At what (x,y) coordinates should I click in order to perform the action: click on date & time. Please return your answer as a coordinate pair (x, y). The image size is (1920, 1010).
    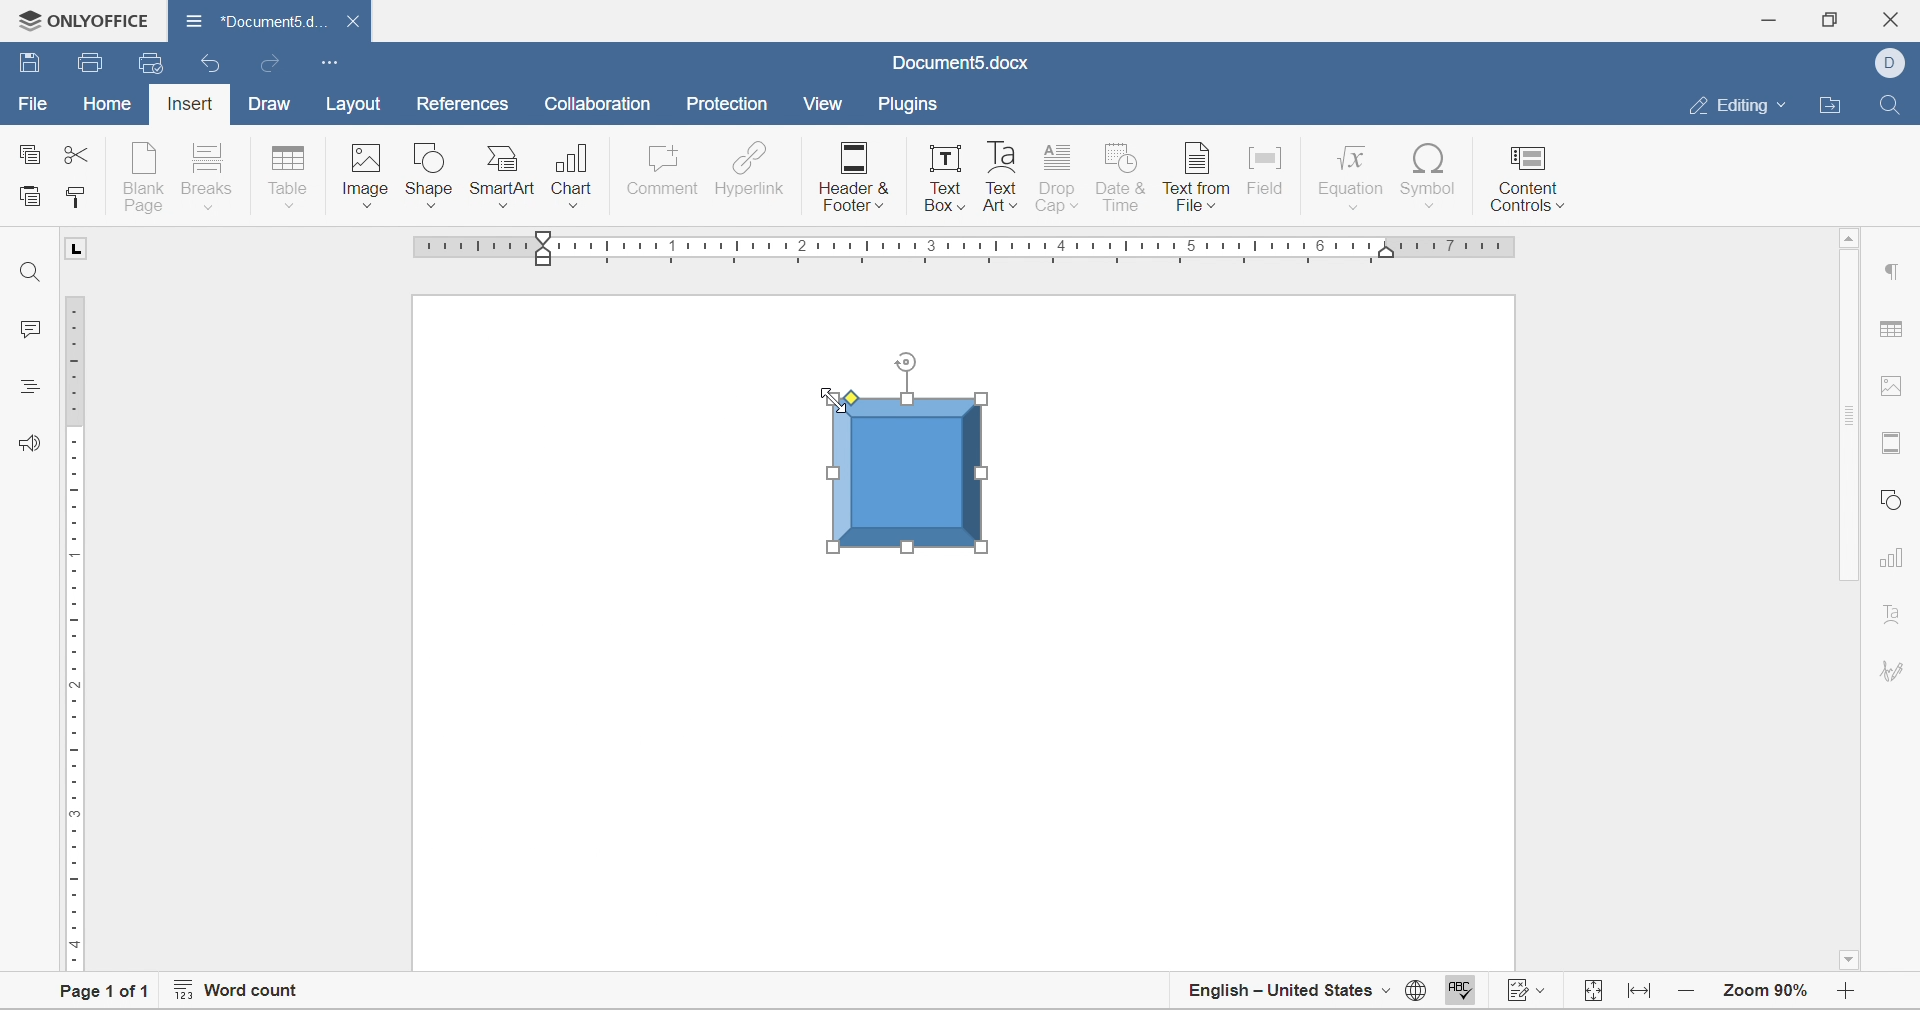
    Looking at the image, I should click on (1122, 175).